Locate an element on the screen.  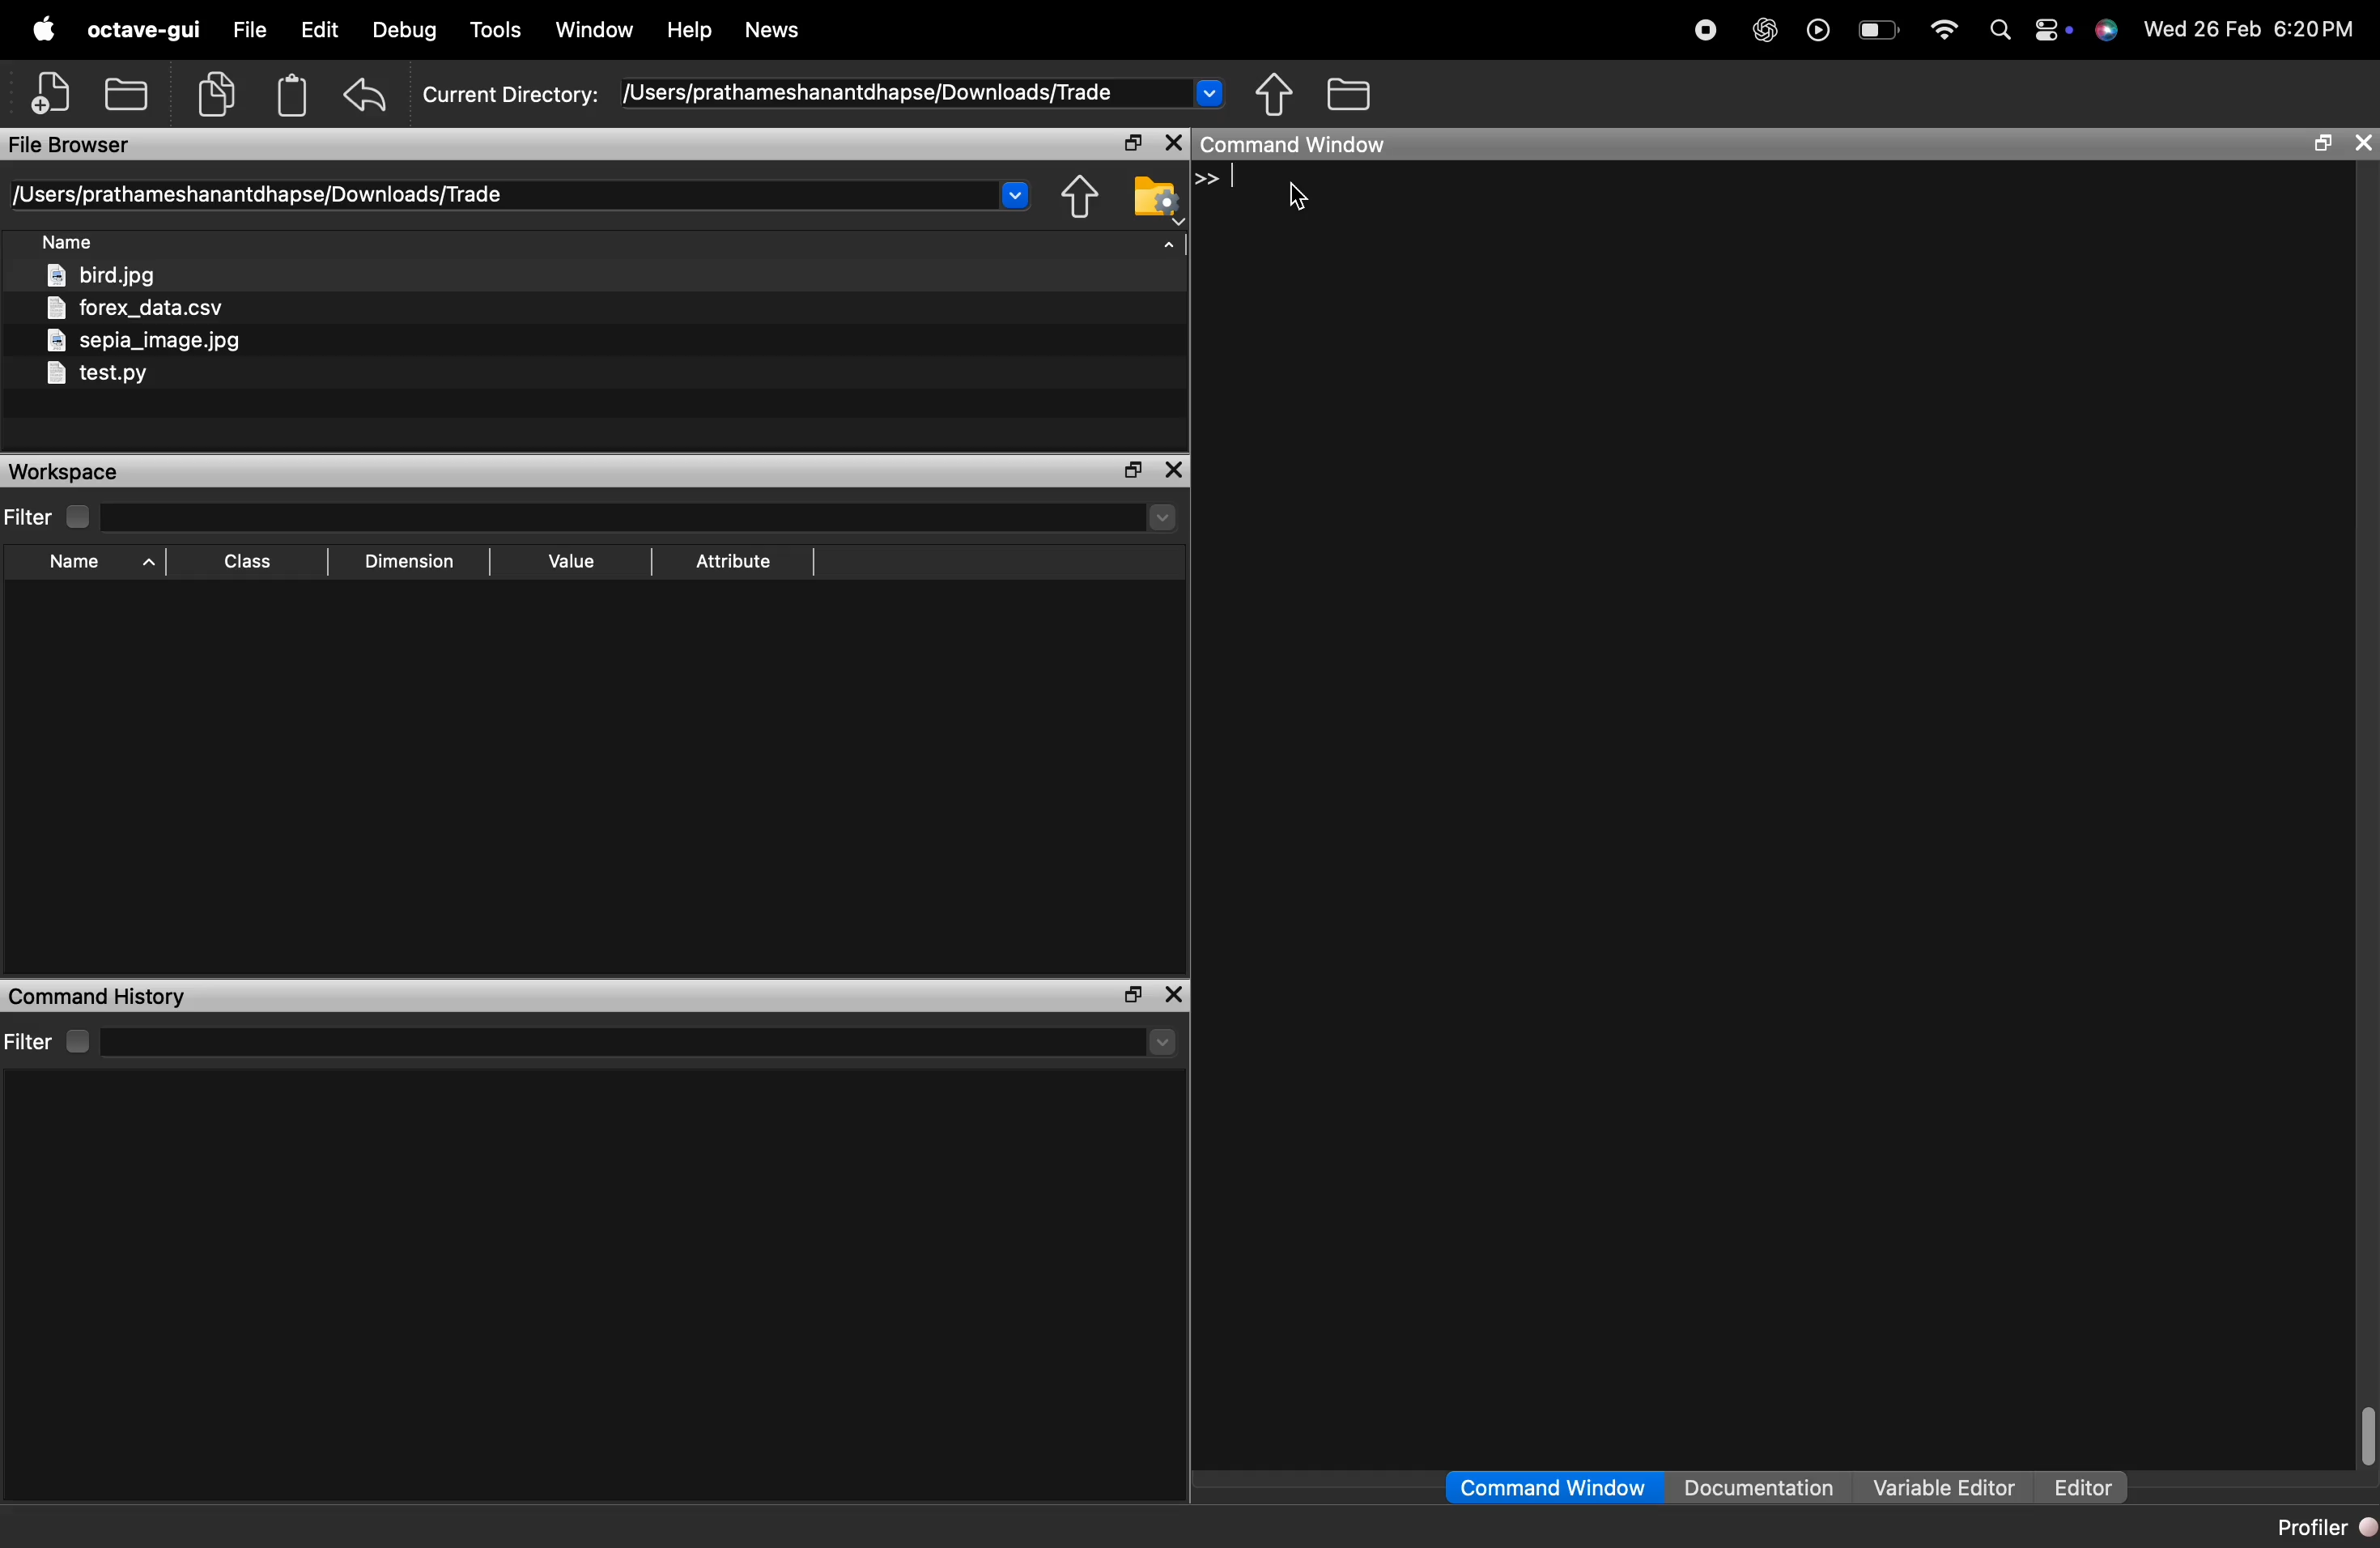
Help is located at coordinates (690, 30).